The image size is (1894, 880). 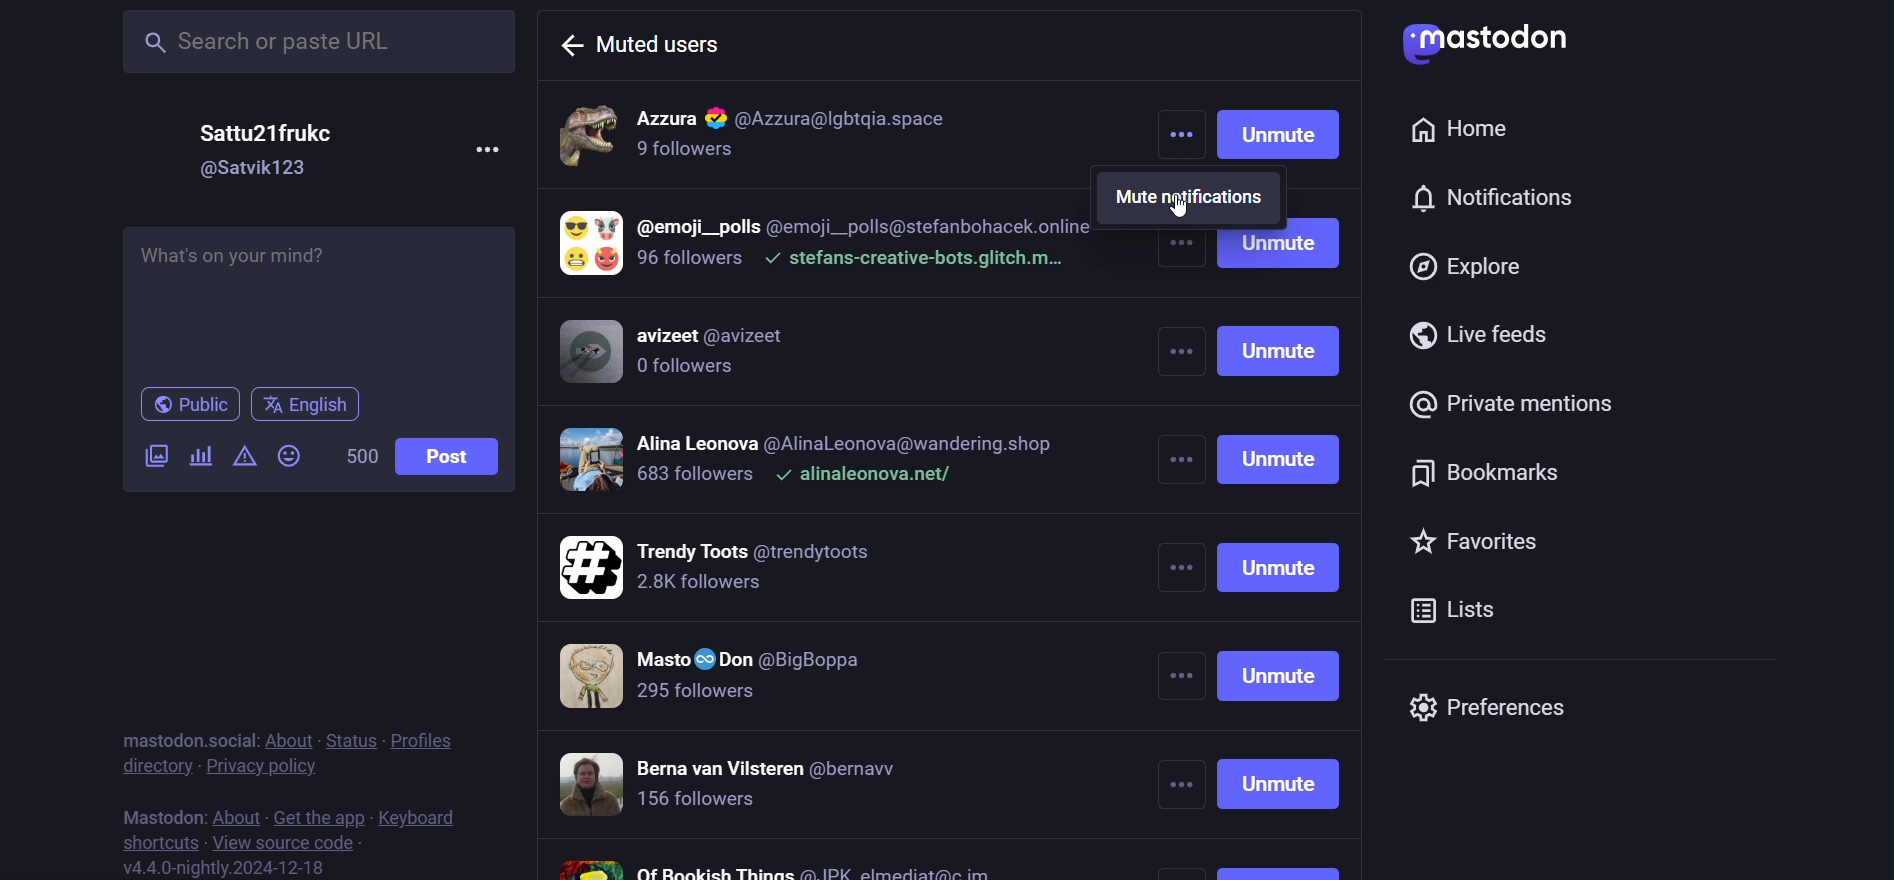 What do you see at coordinates (186, 404) in the screenshot?
I see `public` at bounding box center [186, 404].